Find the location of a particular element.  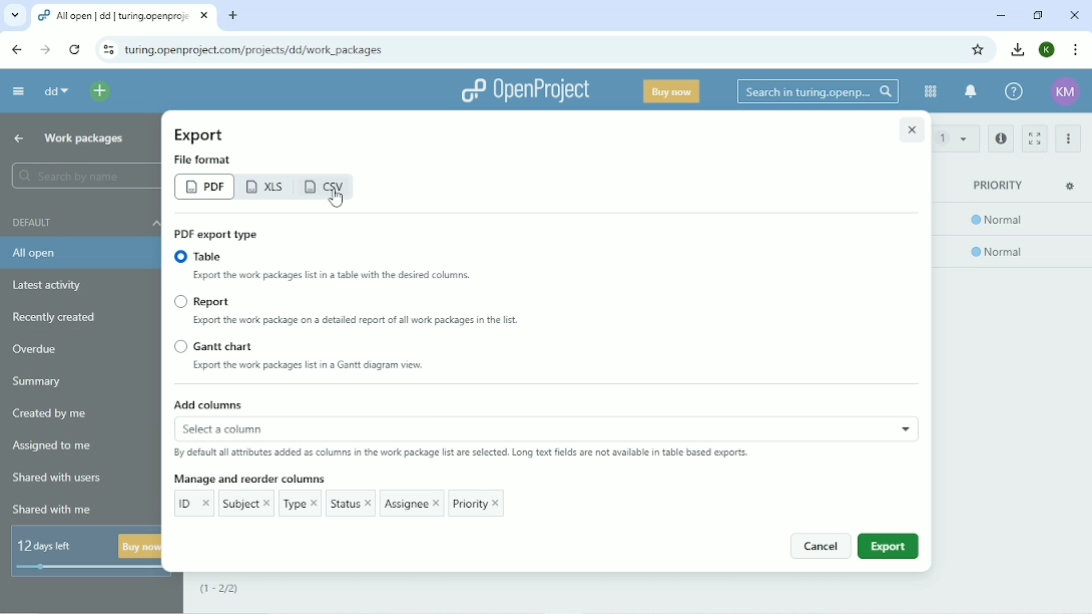

Assigned to me is located at coordinates (55, 447).